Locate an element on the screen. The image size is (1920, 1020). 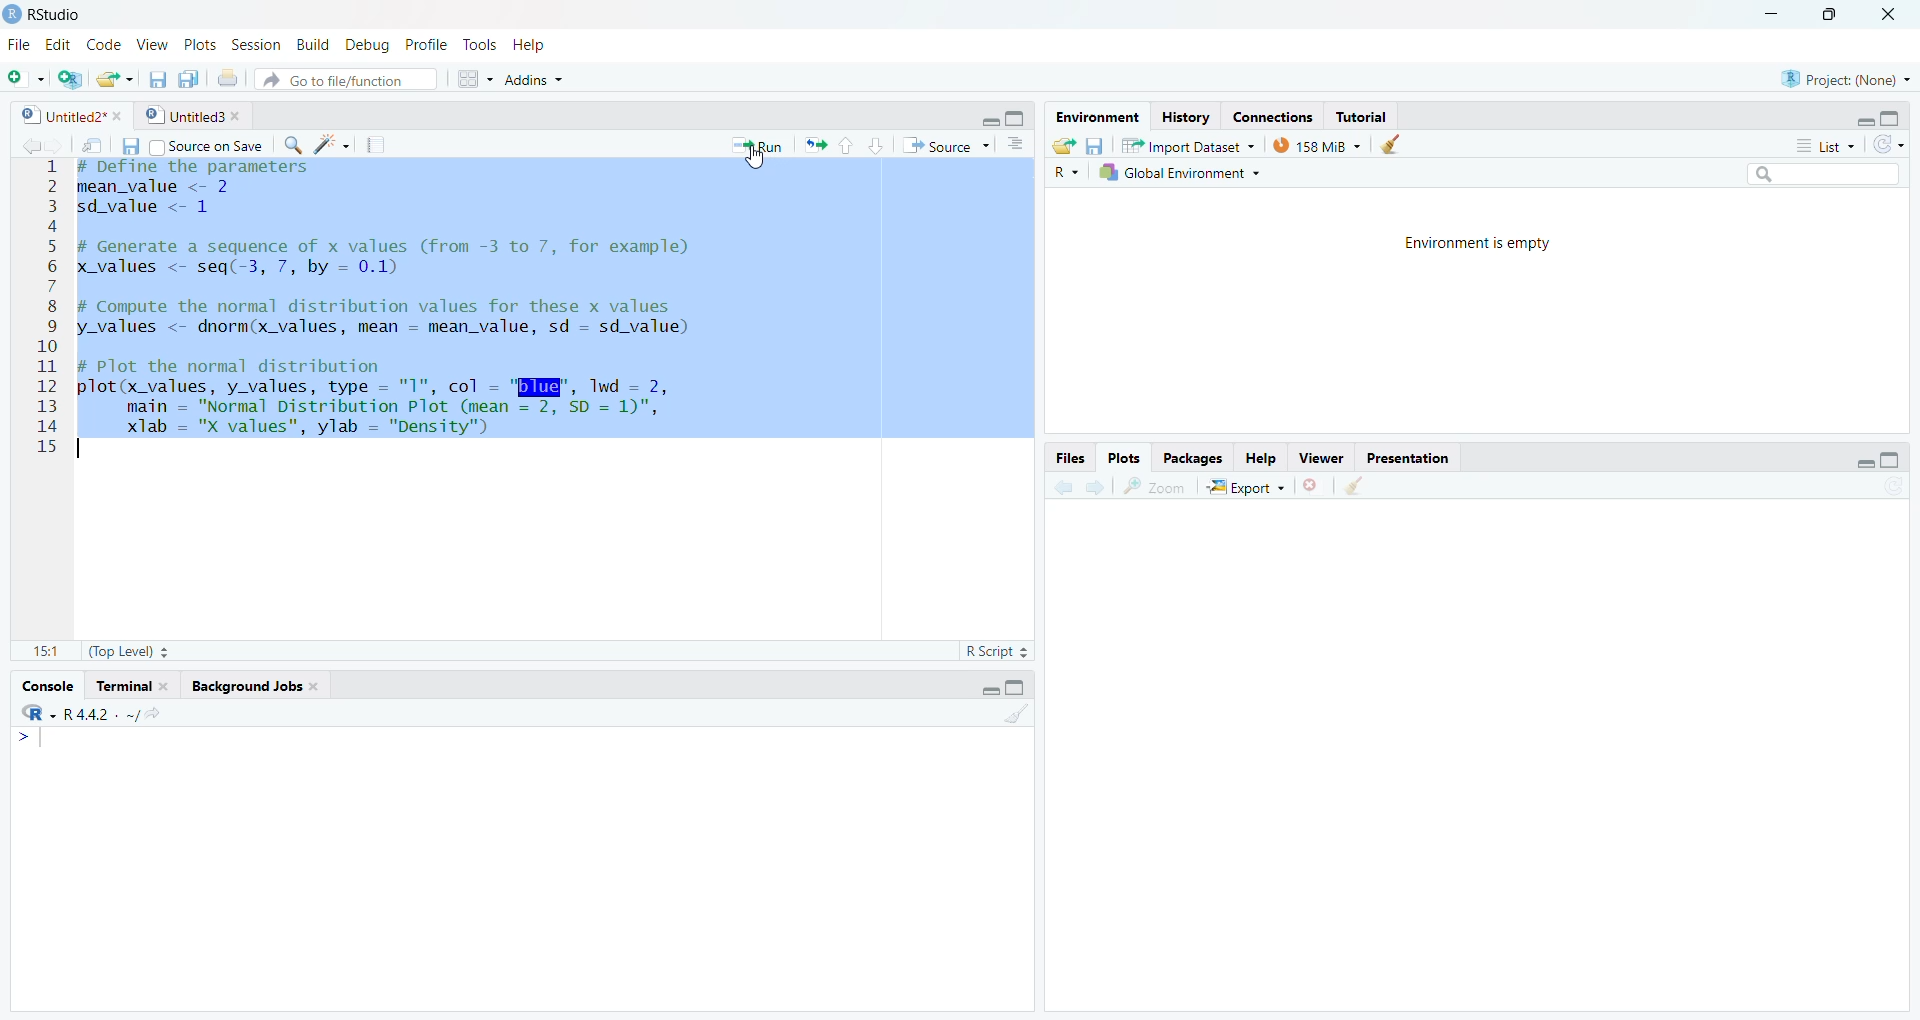
Environment is located at coordinates (1094, 116).